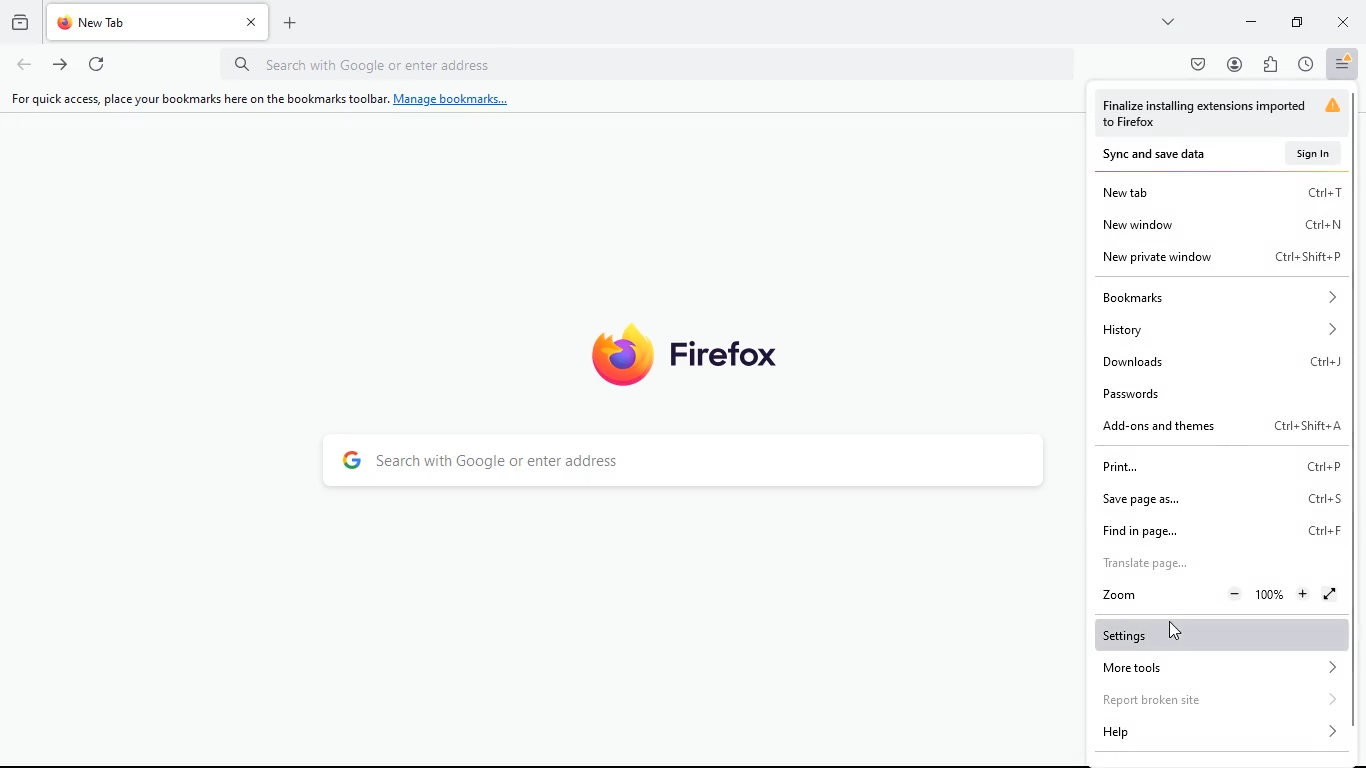 The image size is (1366, 768). Describe the element at coordinates (20, 23) in the screenshot. I see `history` at that location.